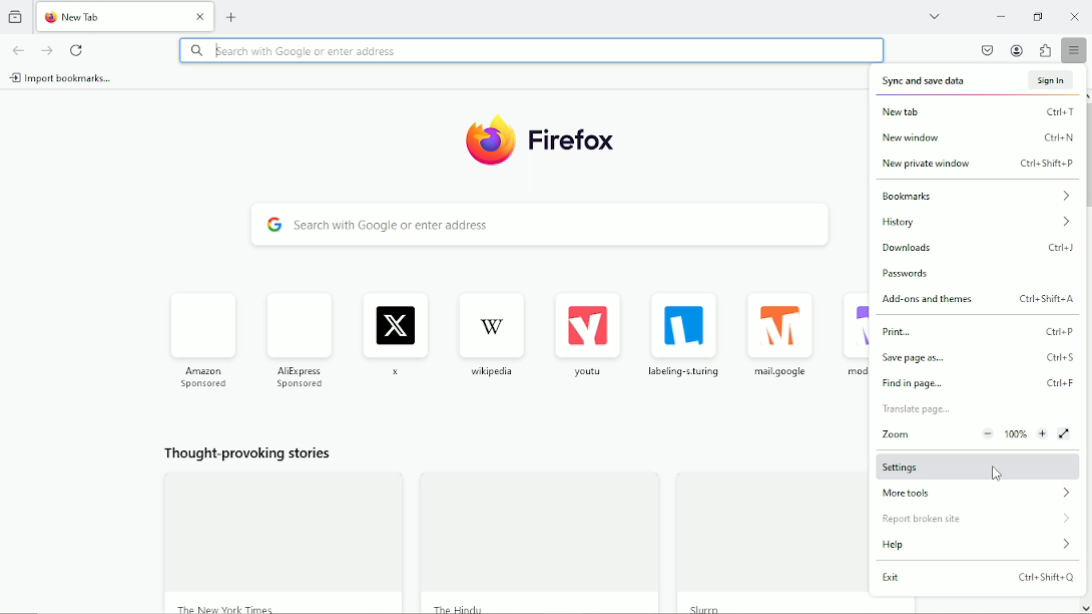 The image size is (1092, 614). What do you see at coordinates (494, 334) in the screenshot?
I see `Wikipedia` at bounding box center [494, 334].